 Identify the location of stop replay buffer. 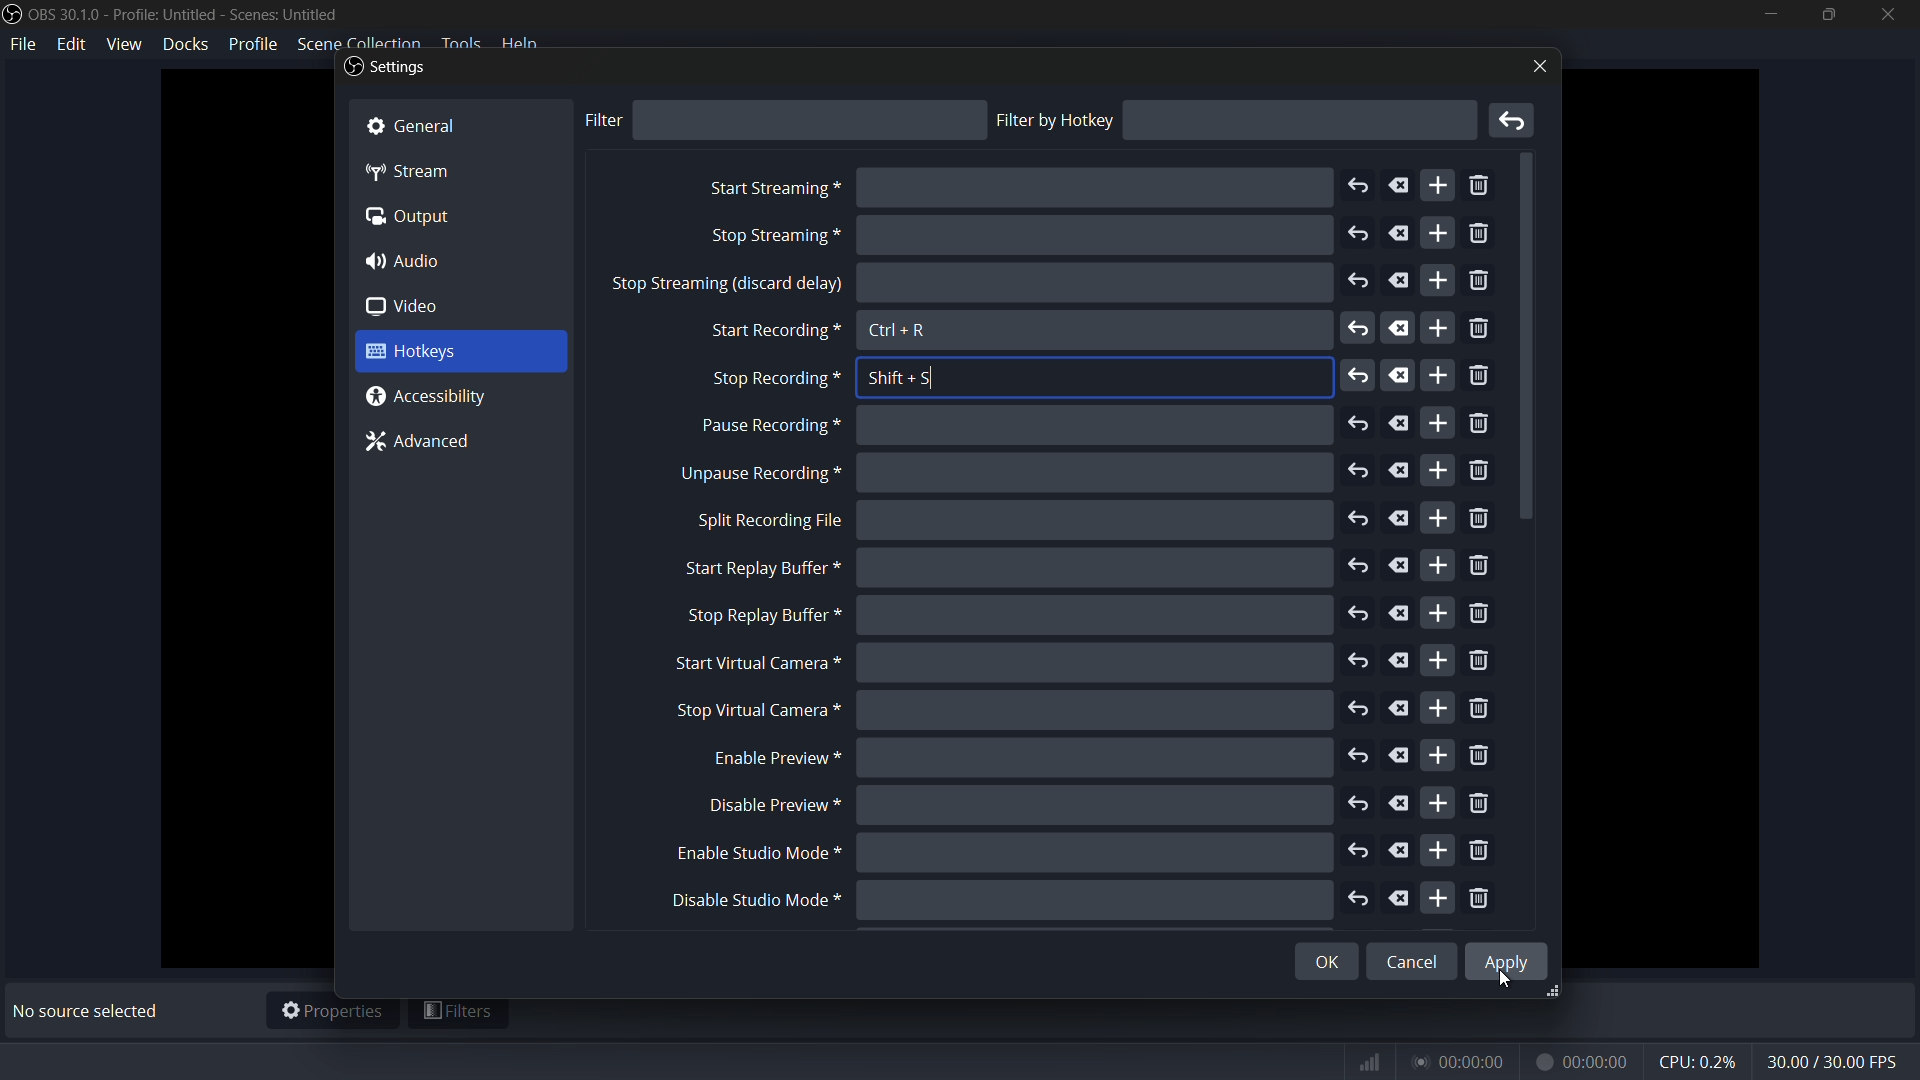
(761, 616).